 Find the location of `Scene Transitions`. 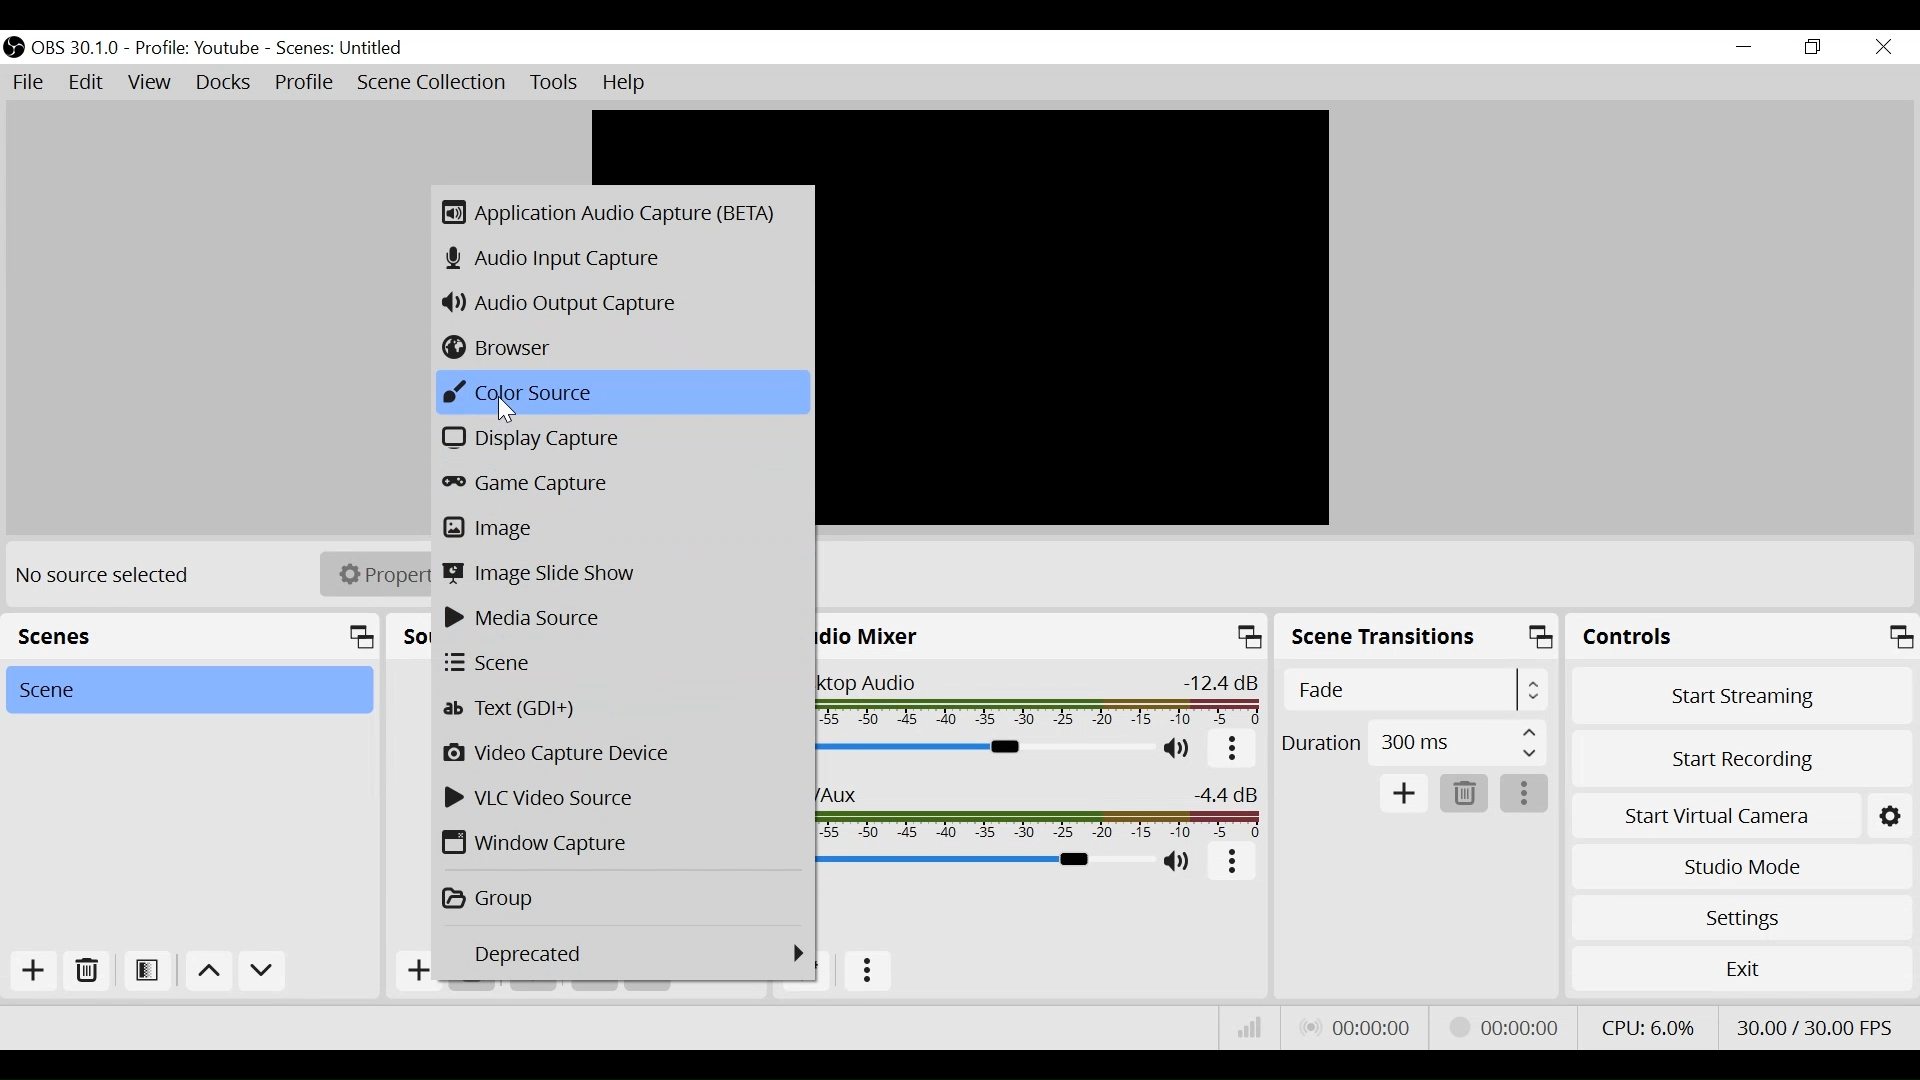

Scene Transitions is located at coordinates (1419, 639).